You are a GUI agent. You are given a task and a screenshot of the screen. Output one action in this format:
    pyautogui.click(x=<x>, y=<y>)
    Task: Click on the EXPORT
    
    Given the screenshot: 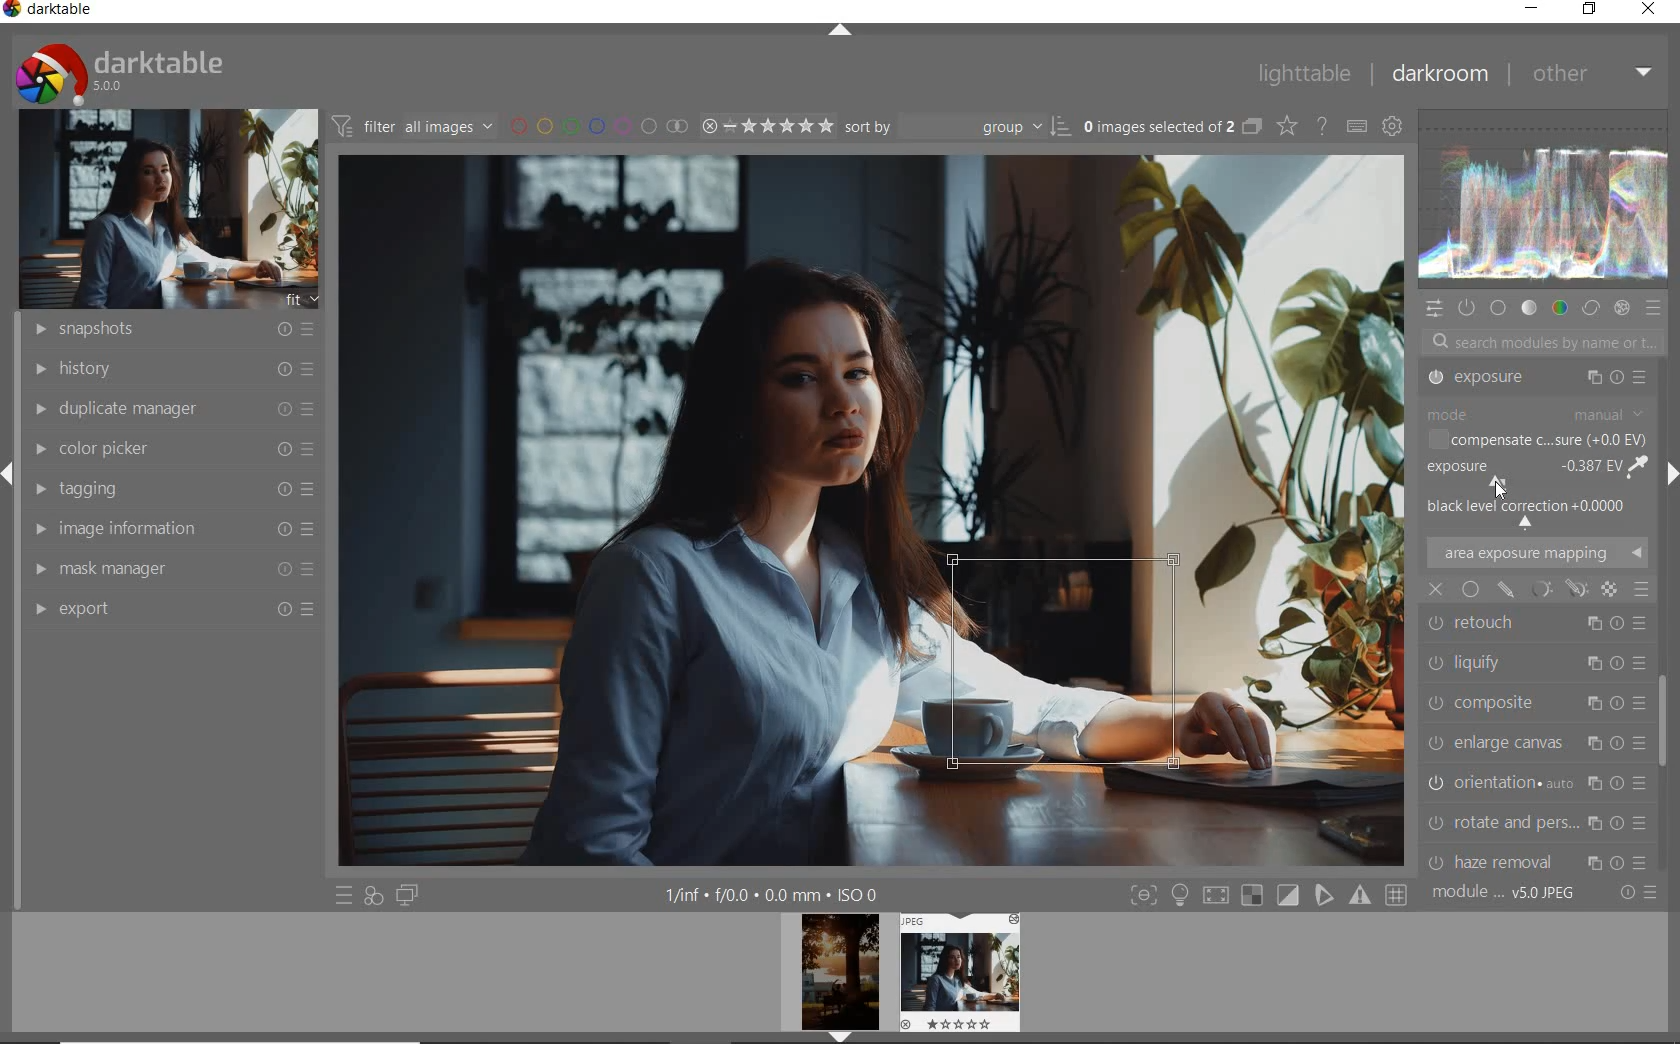 What is the action you would take?
    pyautogui.click(x=175, y=609)
    